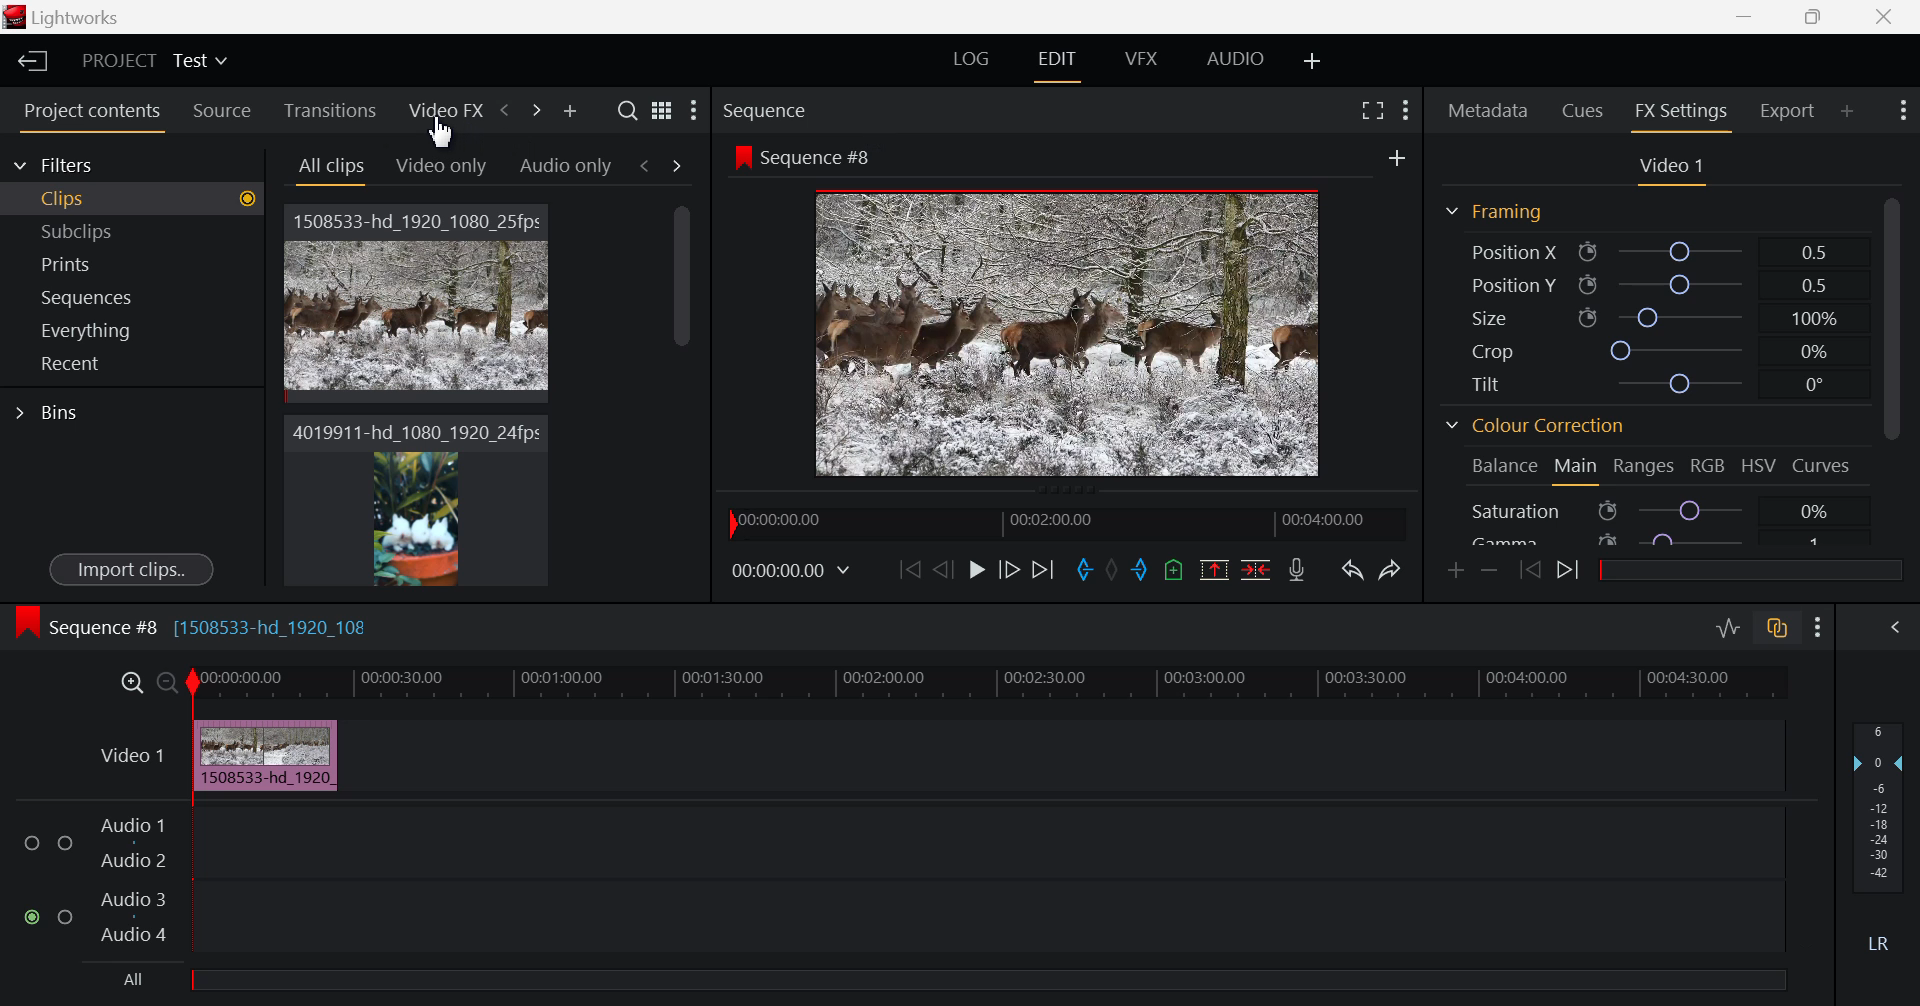 Image resolution: width=1920 pixels, height=1006 pixels. Describe the element at coordinates (661, 111) in the screenshot. I see `Toggle list and title view` at that location.